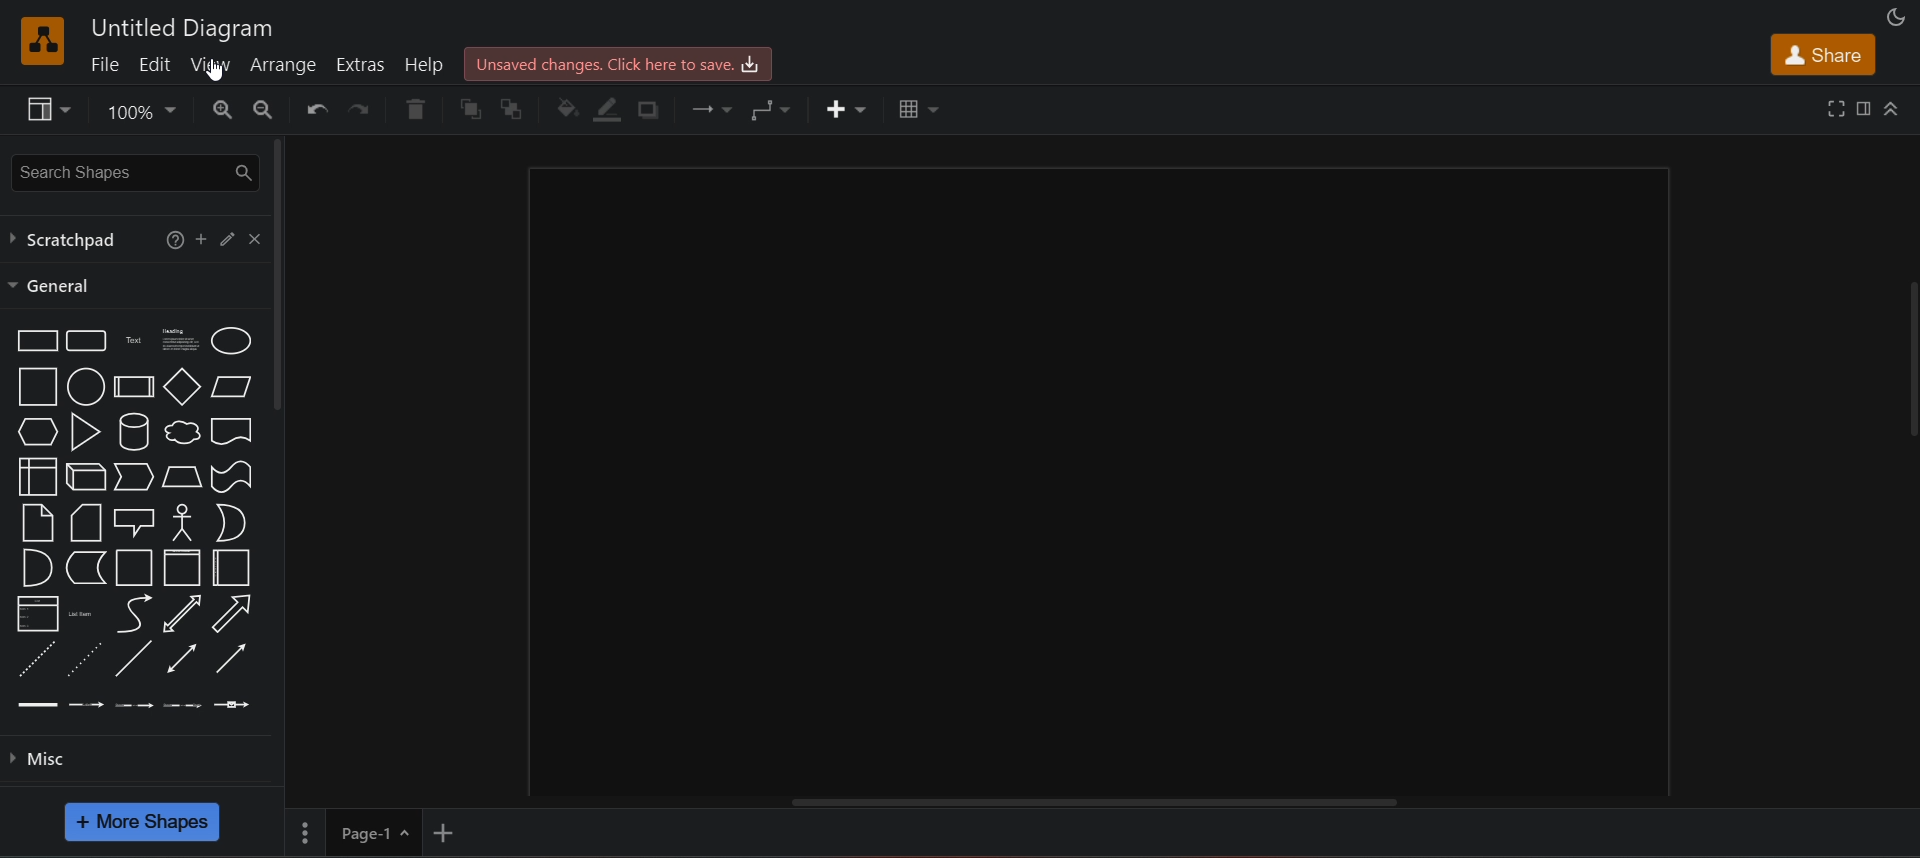 Image resolution: width=1920 pixels, height=858 pixels. I want to click on add new page, so click(448, 830).